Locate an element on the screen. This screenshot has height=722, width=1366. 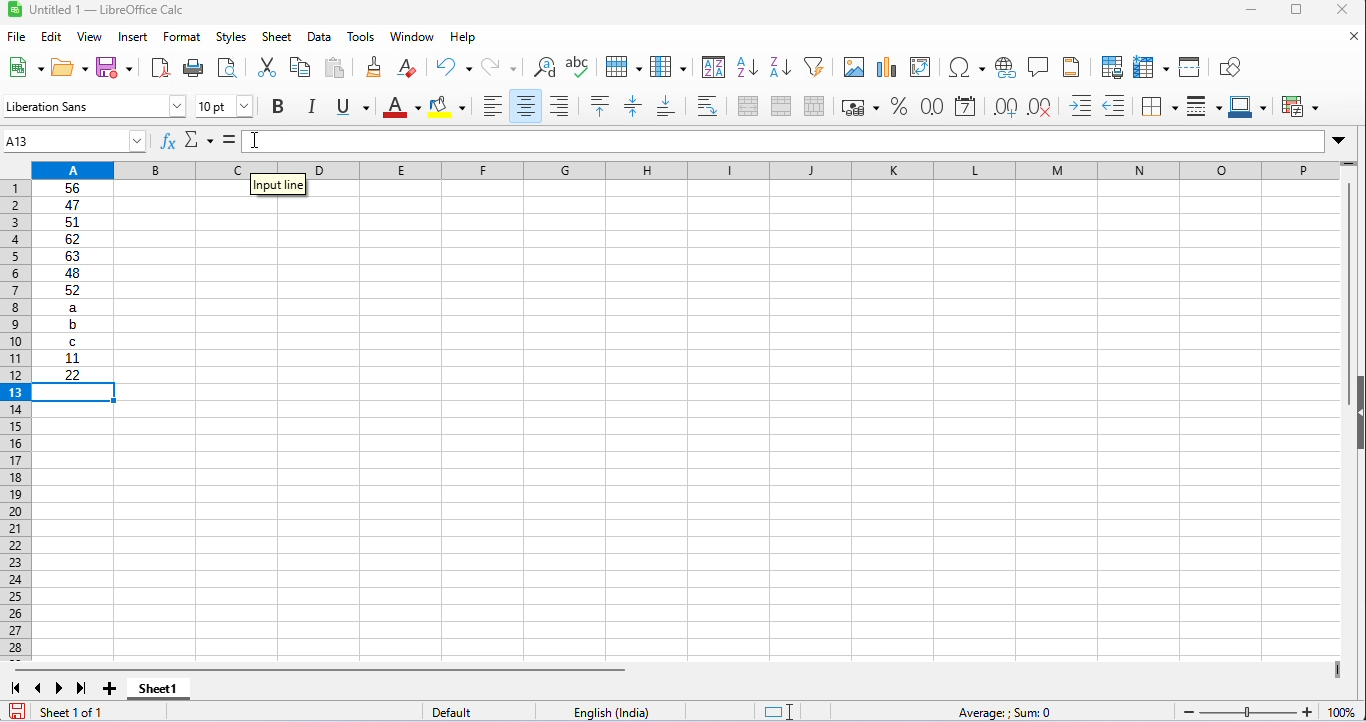
cursor is located at coordinates (254, 140).